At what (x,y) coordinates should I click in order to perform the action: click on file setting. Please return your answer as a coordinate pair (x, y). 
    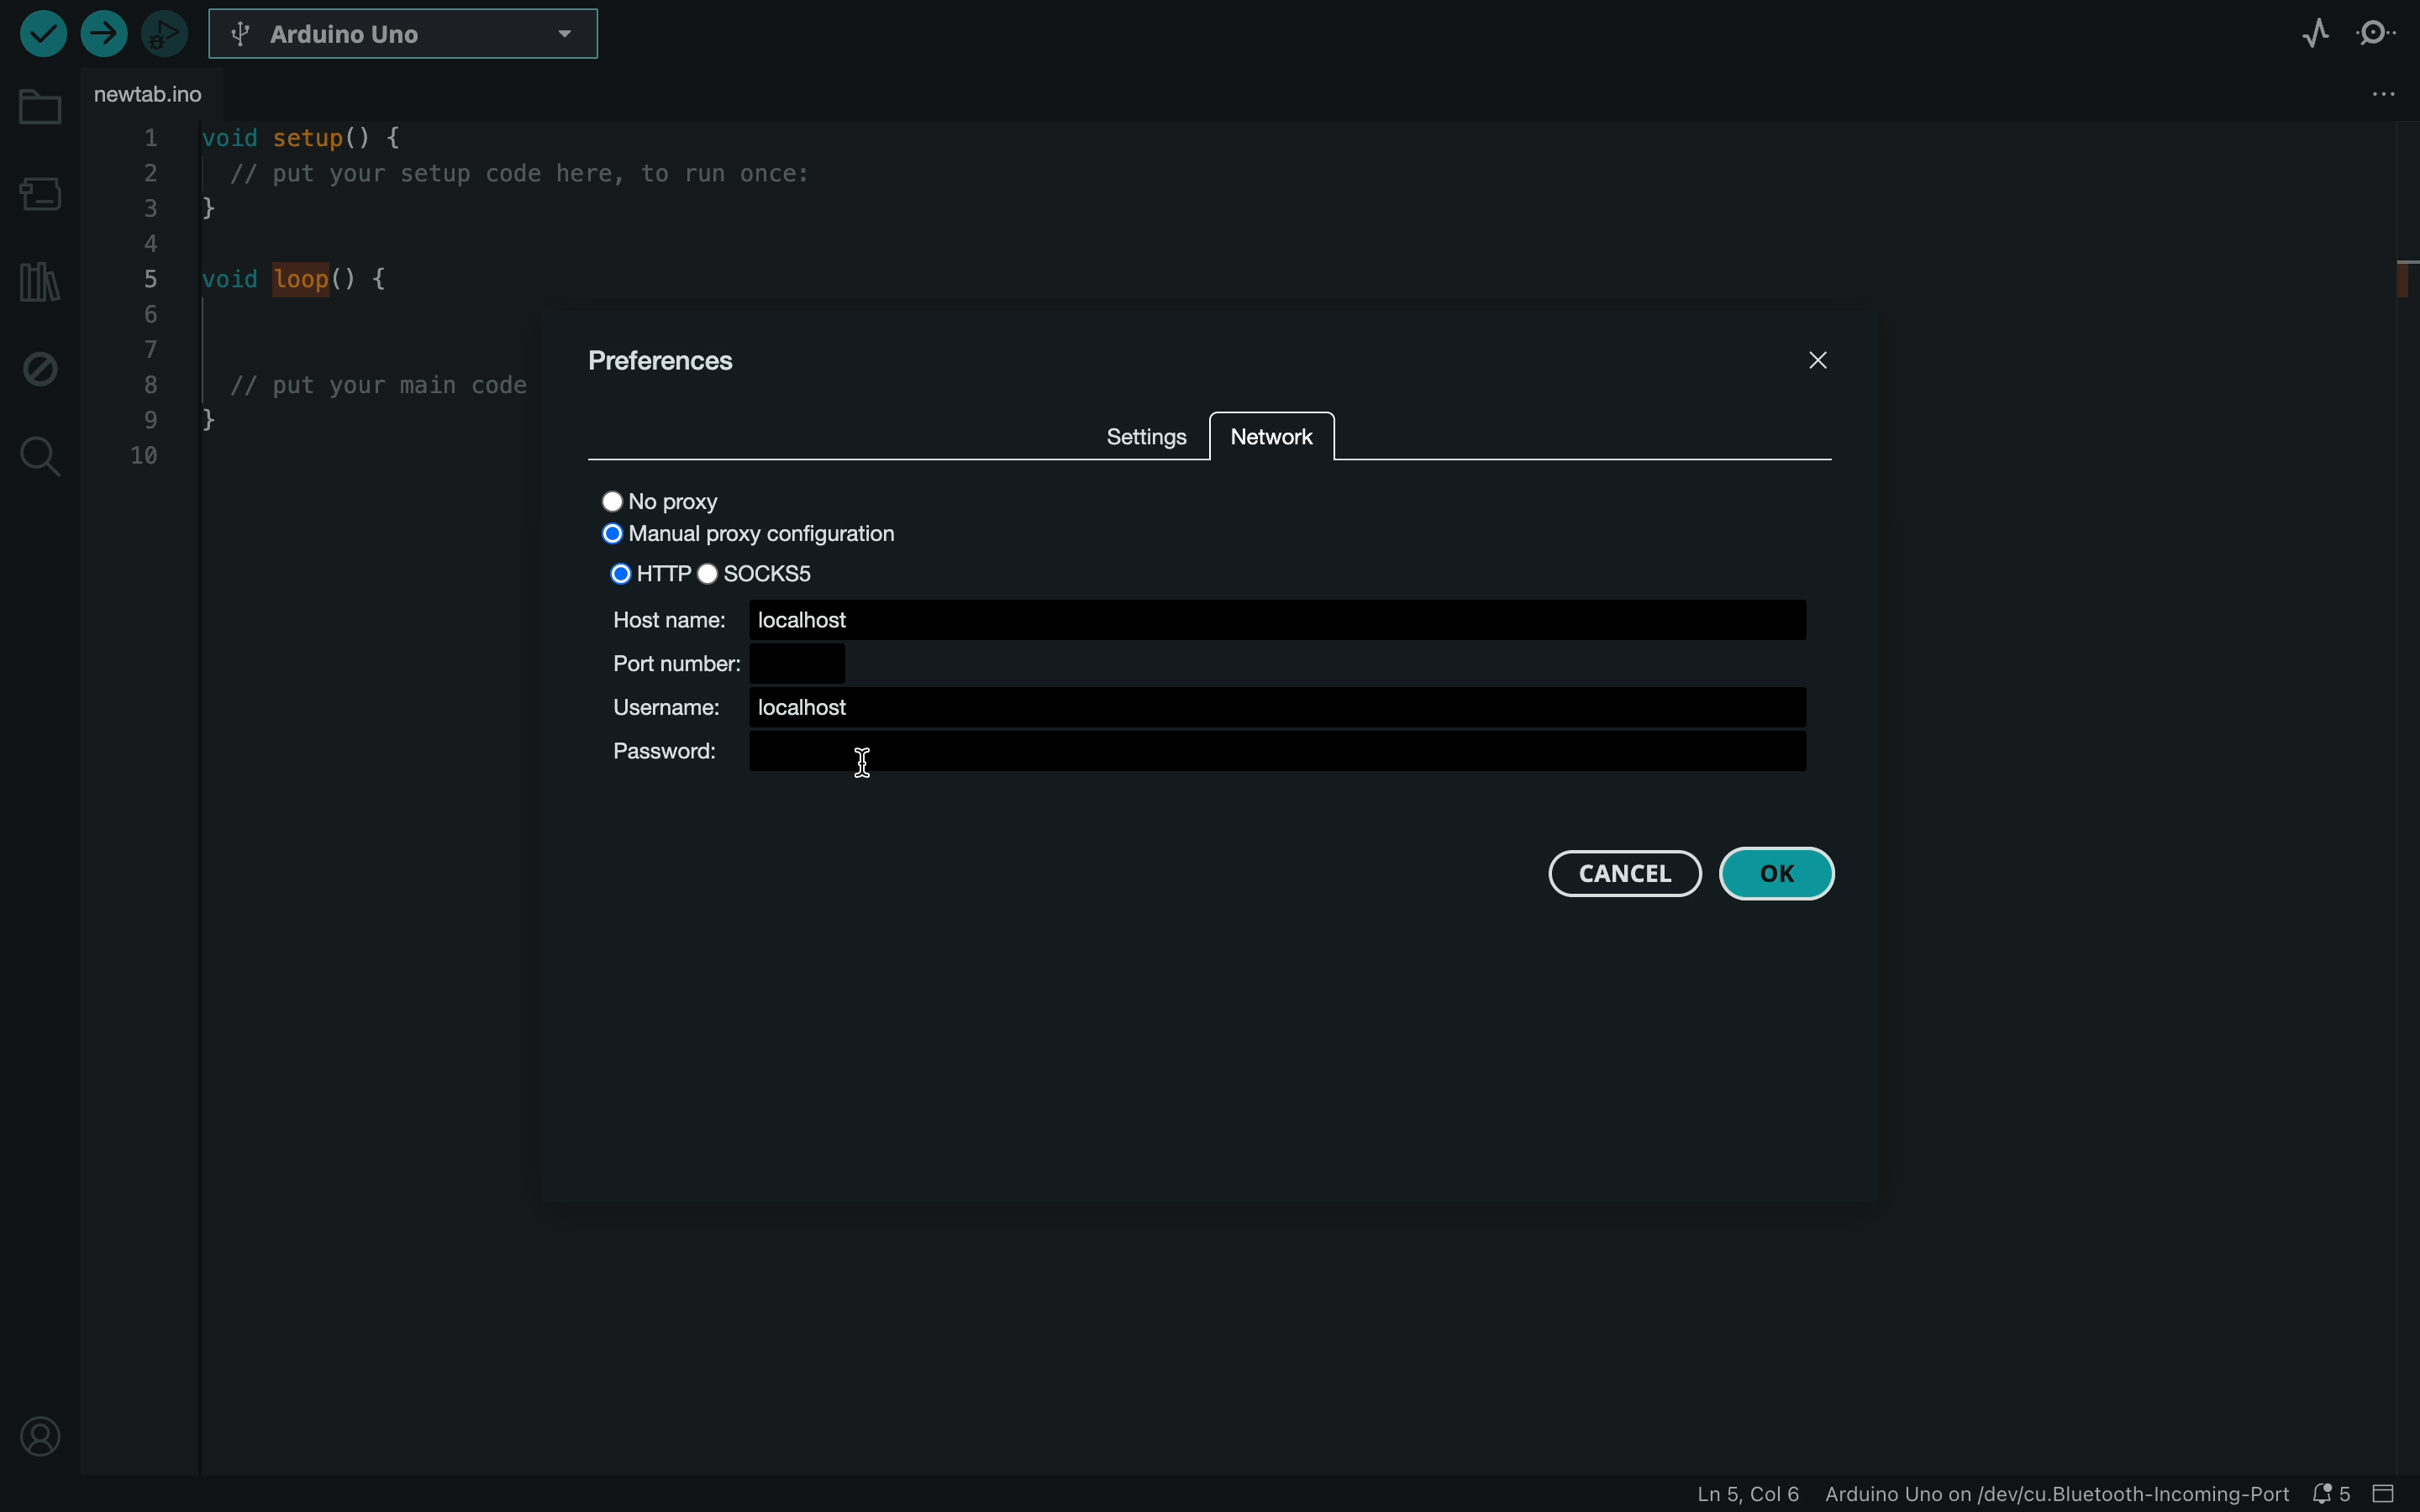
    Looking at the image, I should click on (2343, 96).